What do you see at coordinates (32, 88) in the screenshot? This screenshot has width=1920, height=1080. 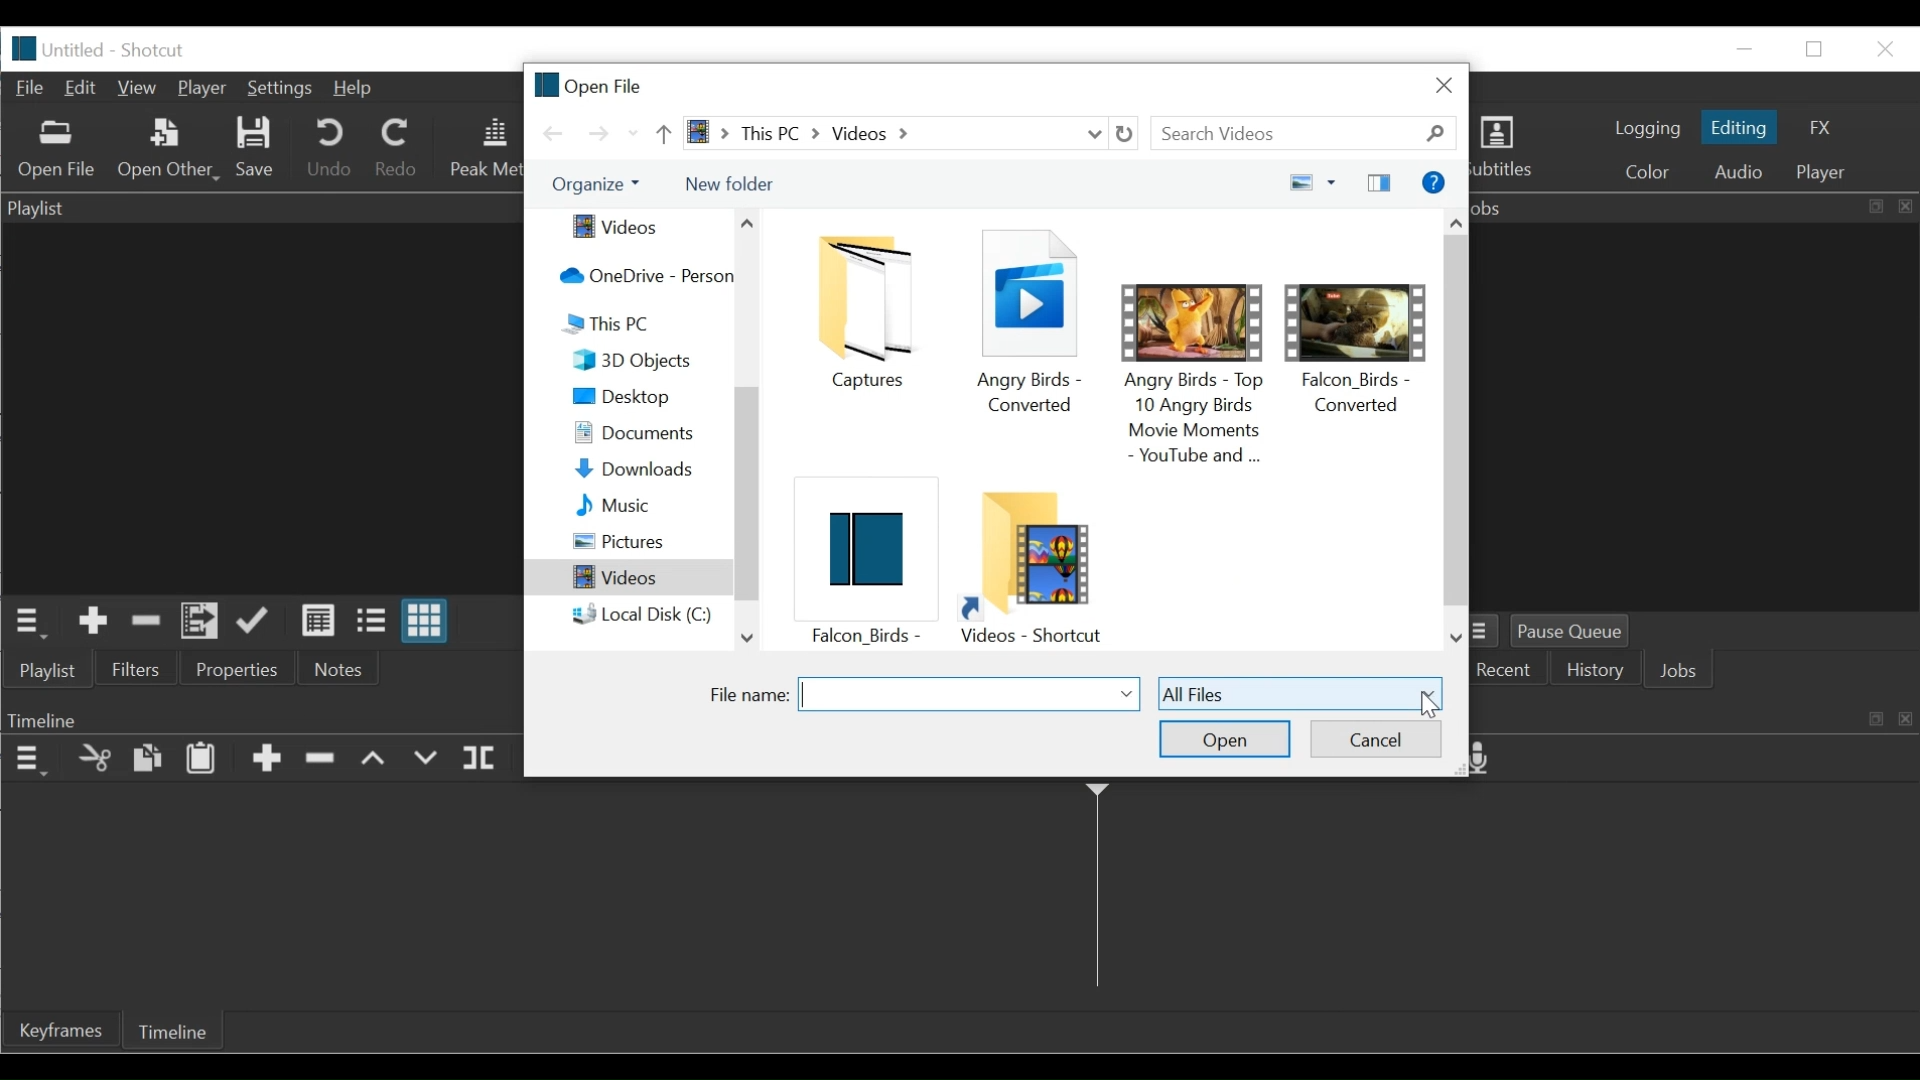 I see `File` at bounding box center [32, 88].